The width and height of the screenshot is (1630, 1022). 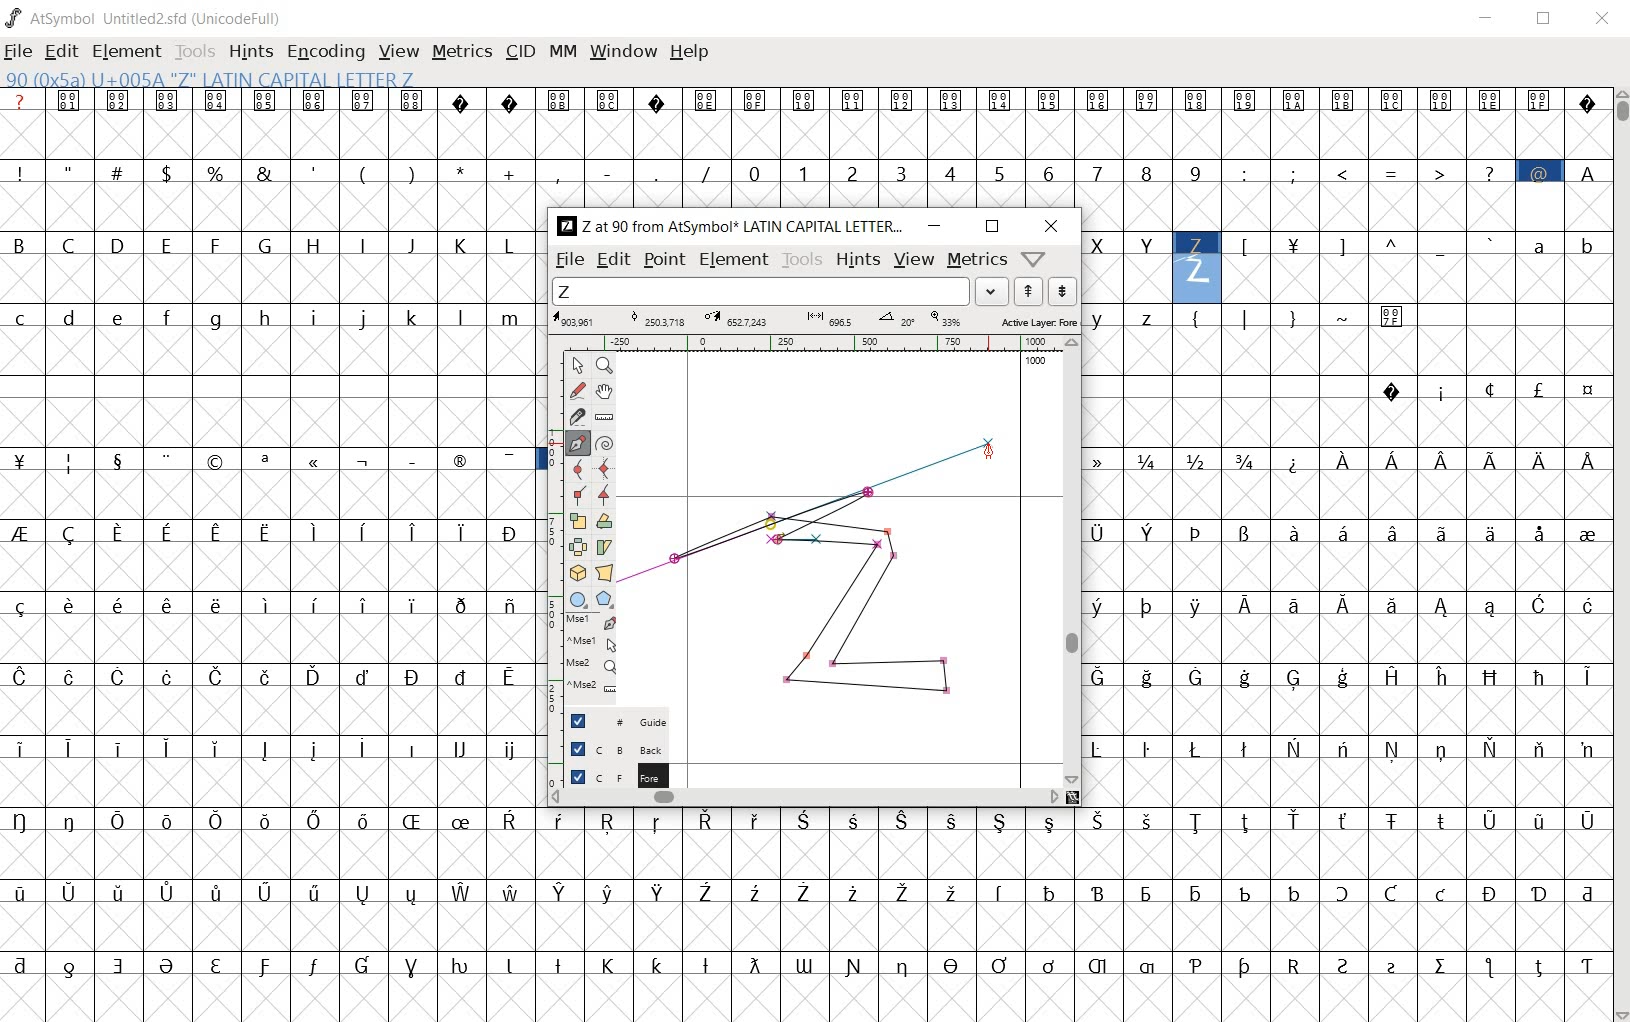 What do you see at coordinates (992, 454) in the screenshot?
I see `CURSOR` at bounding box center [992, 454].